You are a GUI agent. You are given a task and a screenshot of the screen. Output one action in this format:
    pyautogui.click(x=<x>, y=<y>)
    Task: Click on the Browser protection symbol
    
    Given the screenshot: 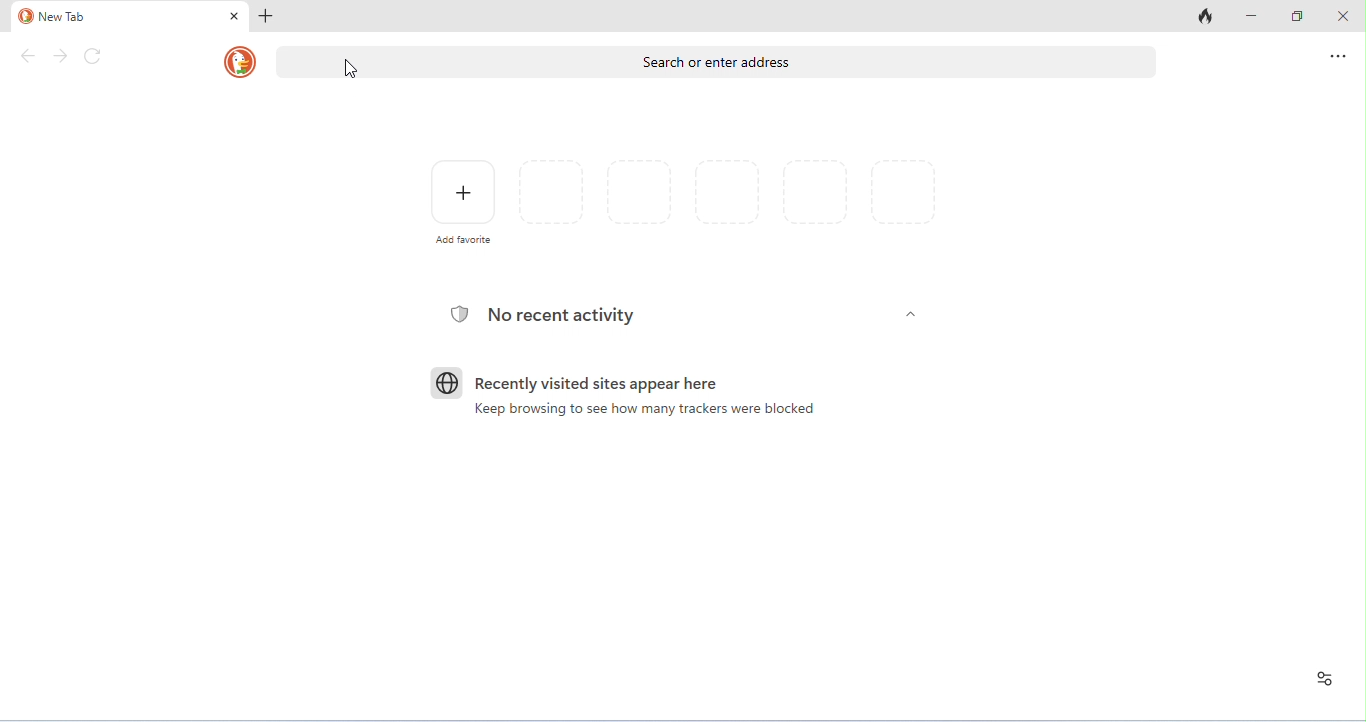 What is the action you would take?
    pyautogui.click(x=459, y=314)
    